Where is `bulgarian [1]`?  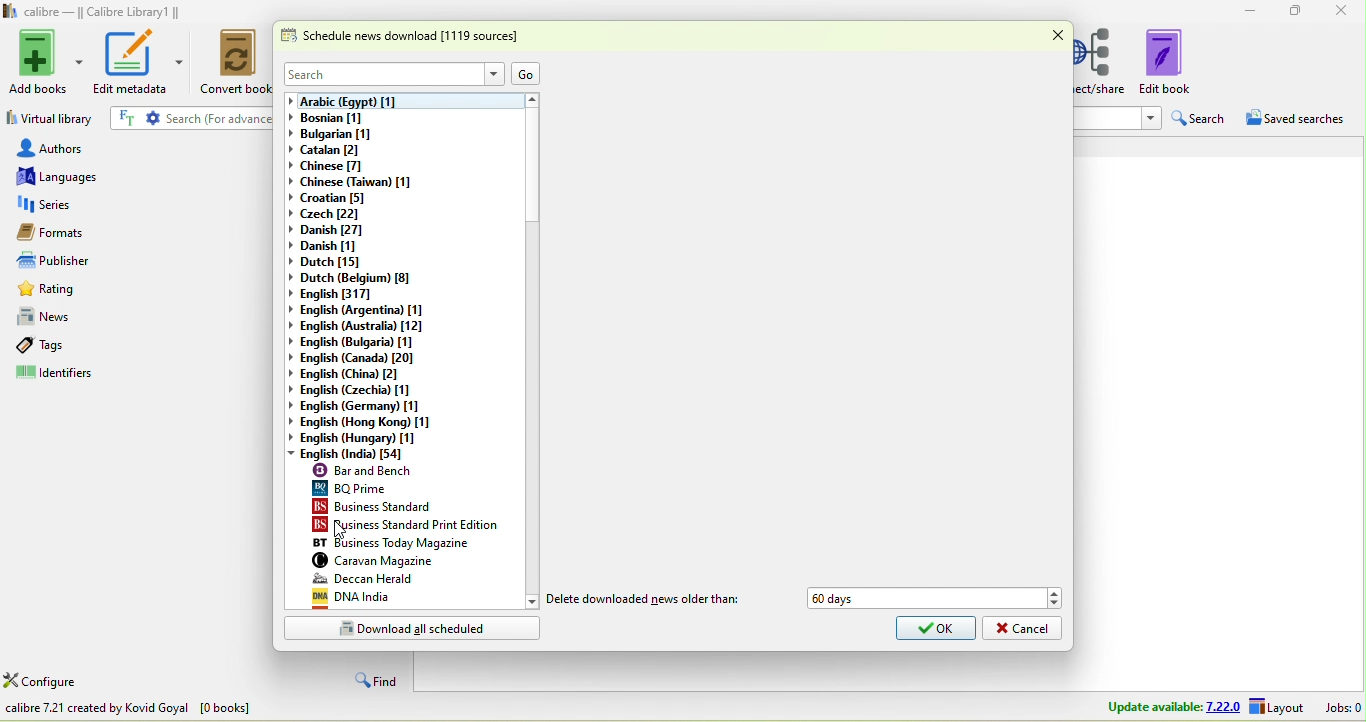 bulgarian [1] is located at coordinates (343, 136).